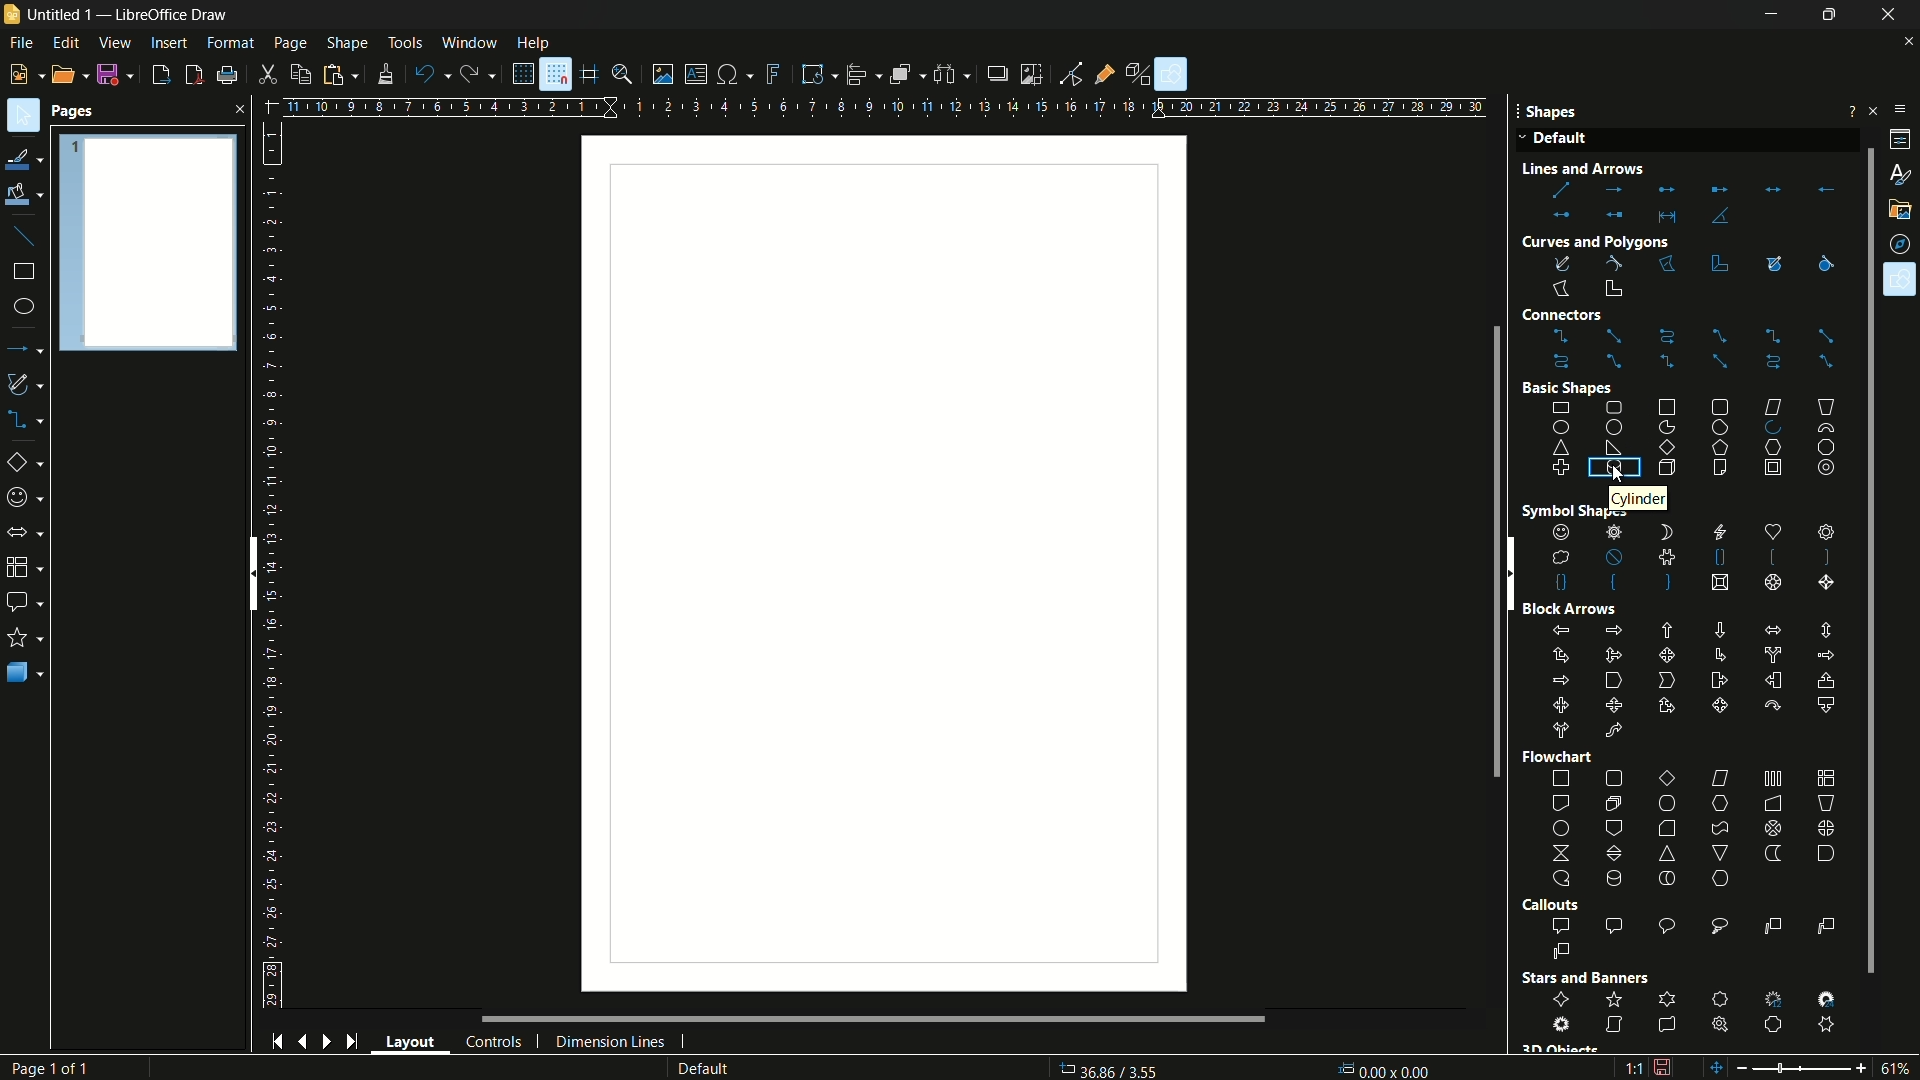 The height and width of the screenshot is (1080, 1920). I want to click on zoom out, so click(1773, 1068).